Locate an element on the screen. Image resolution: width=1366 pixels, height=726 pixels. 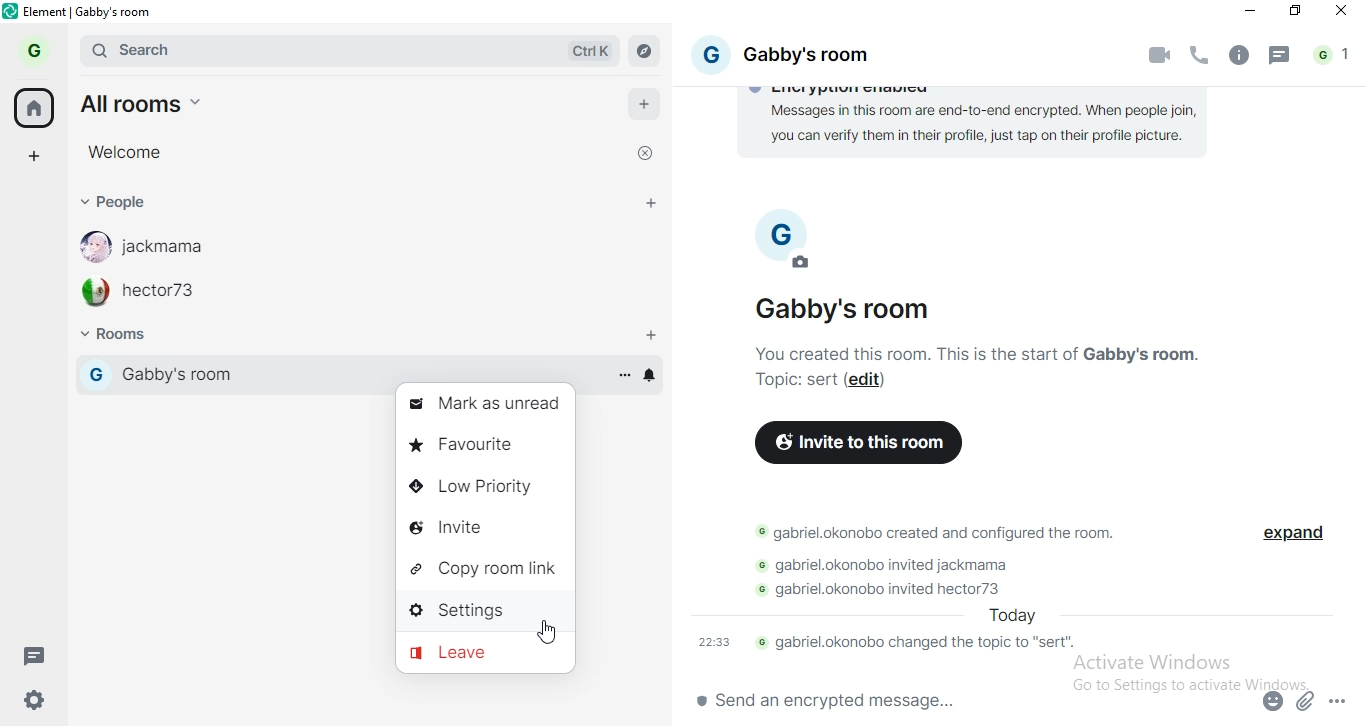
info is located at coordinates (1237, 56).